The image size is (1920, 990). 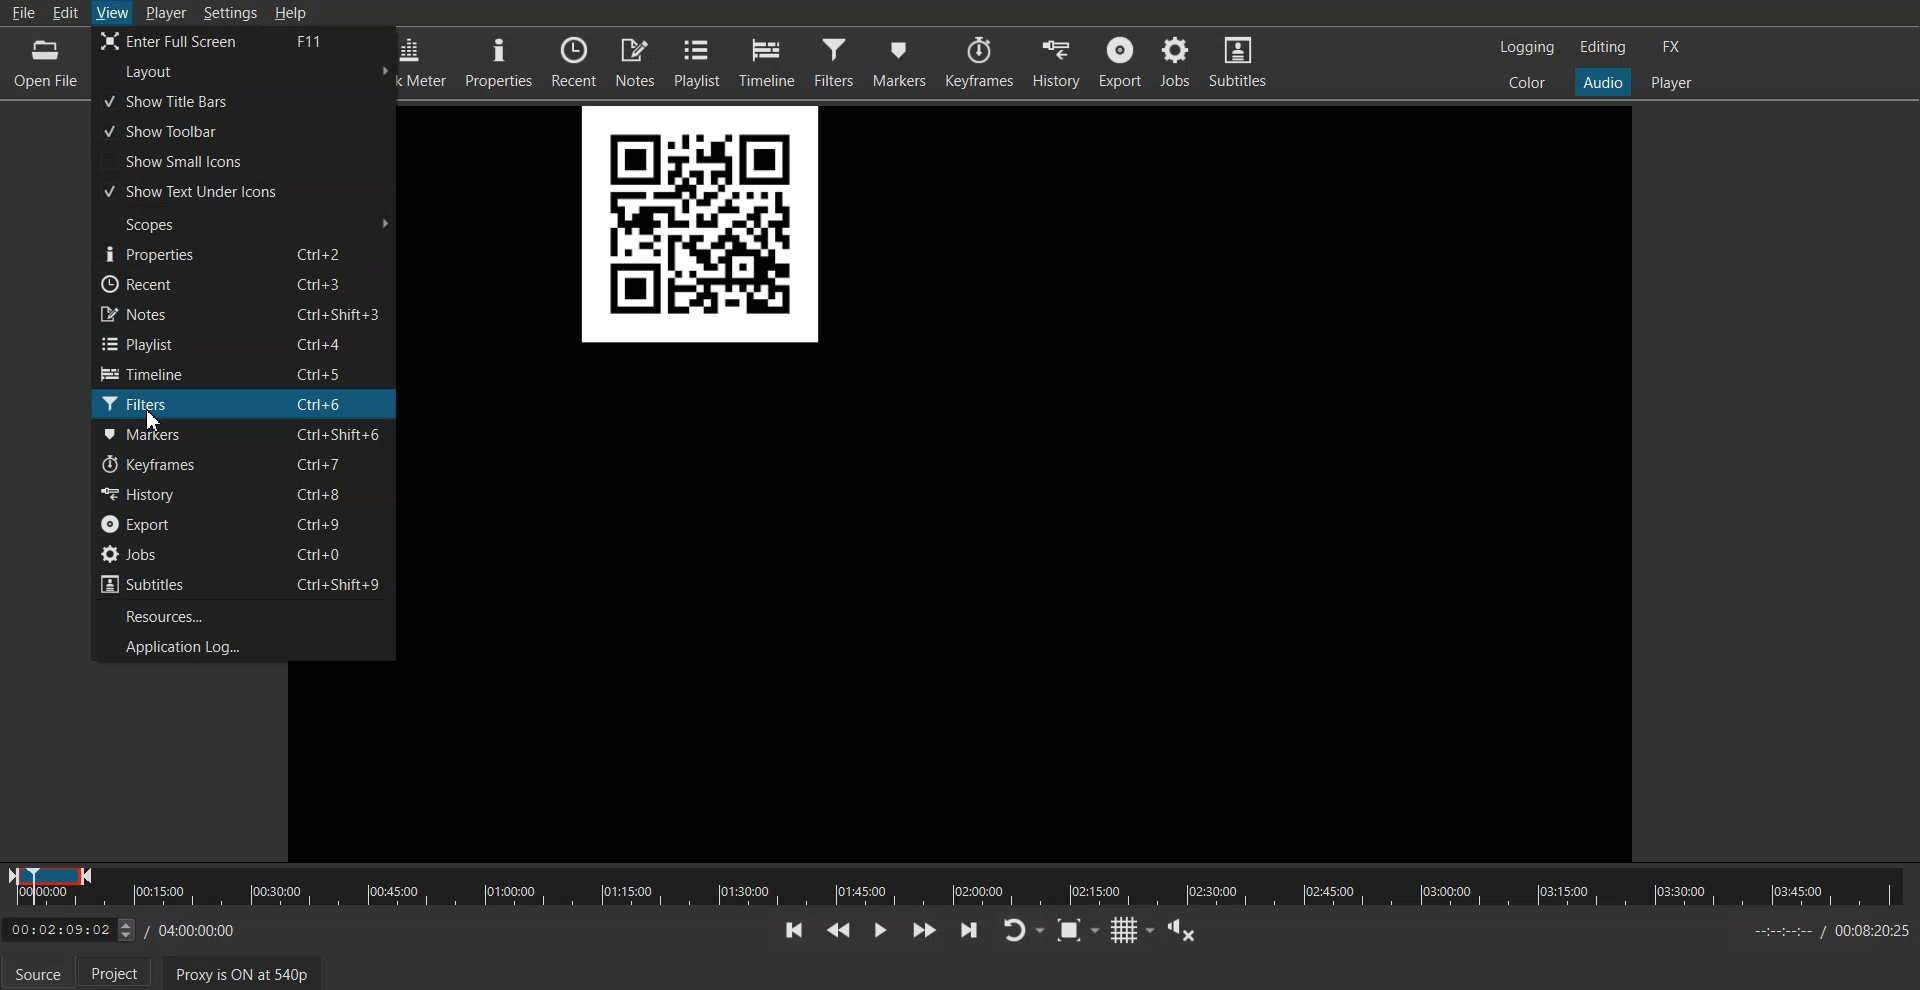 What do you see at coordinates (242, 523) in the screenshot?
I see `Export` at bounding box center [242, 523].